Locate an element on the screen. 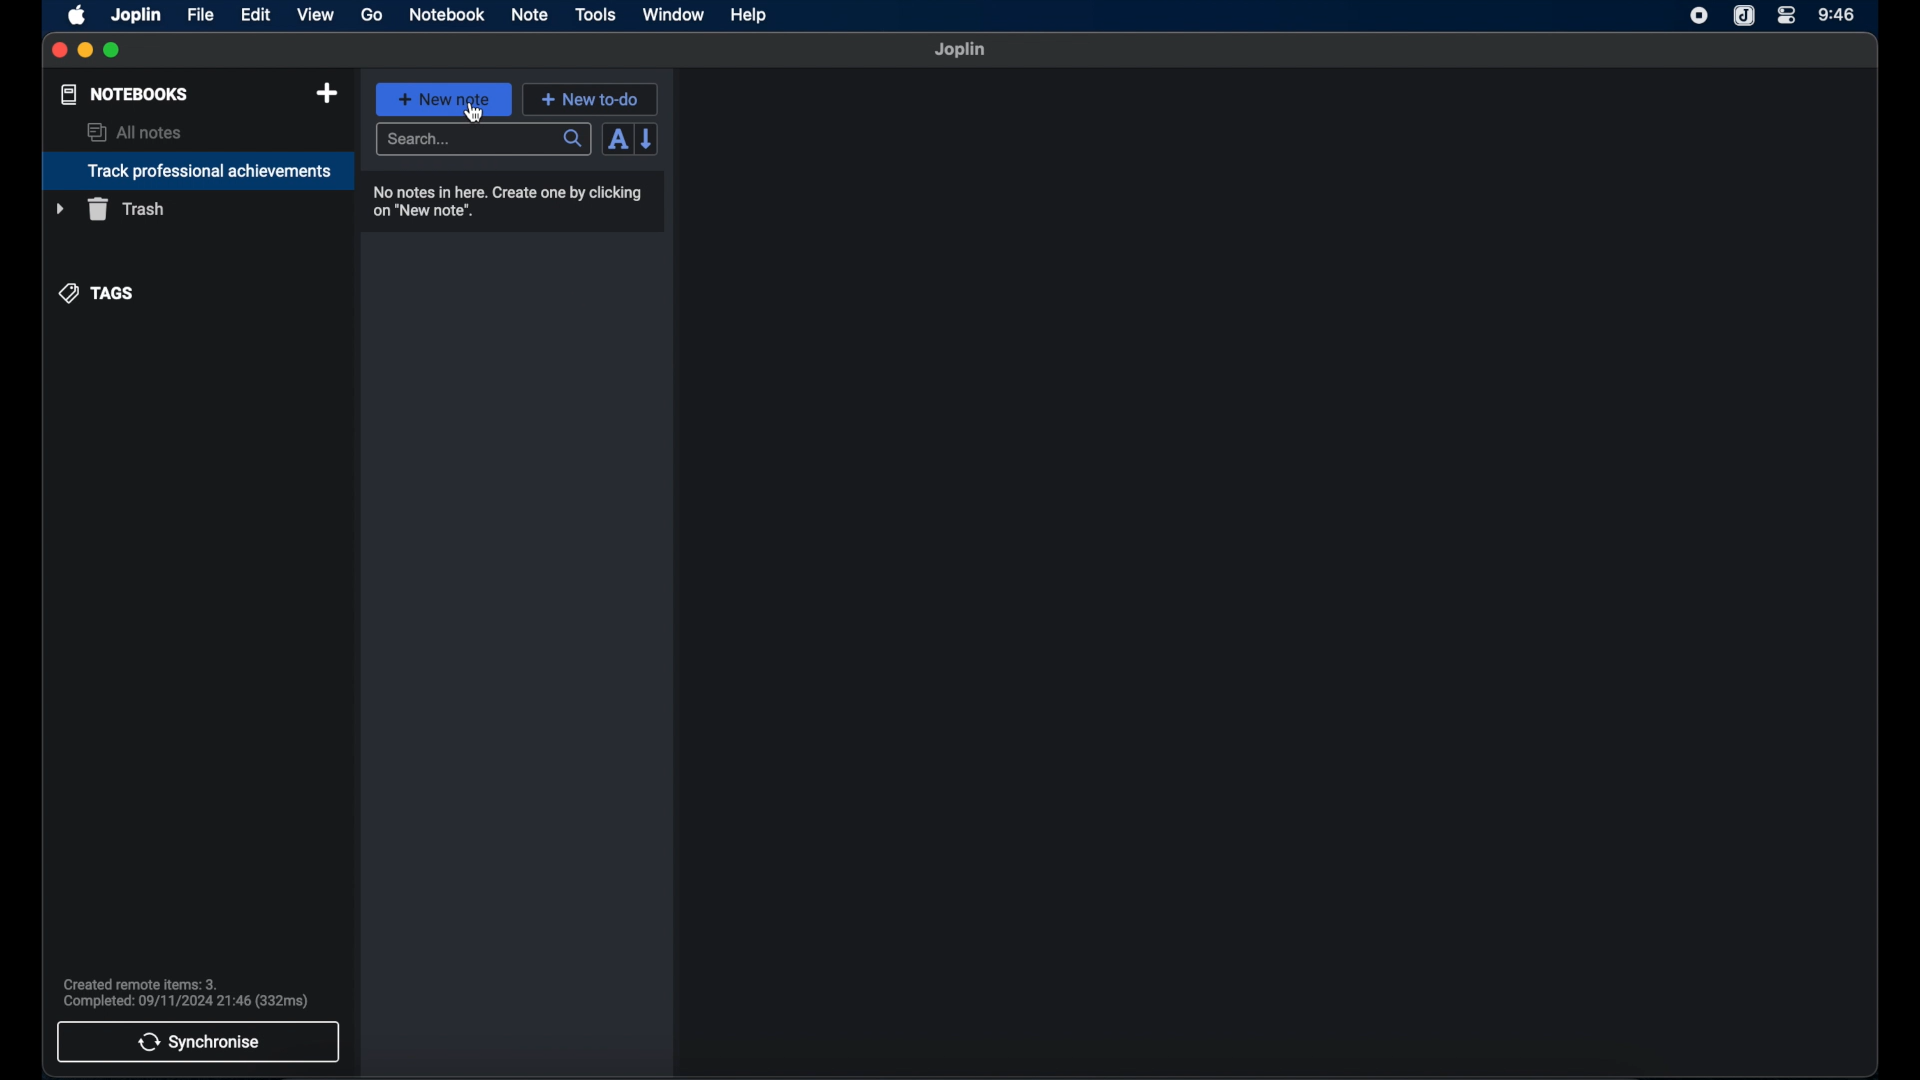 This screenshot has height=1080, width=1920. apple icon is located at coordinates (78, 15).